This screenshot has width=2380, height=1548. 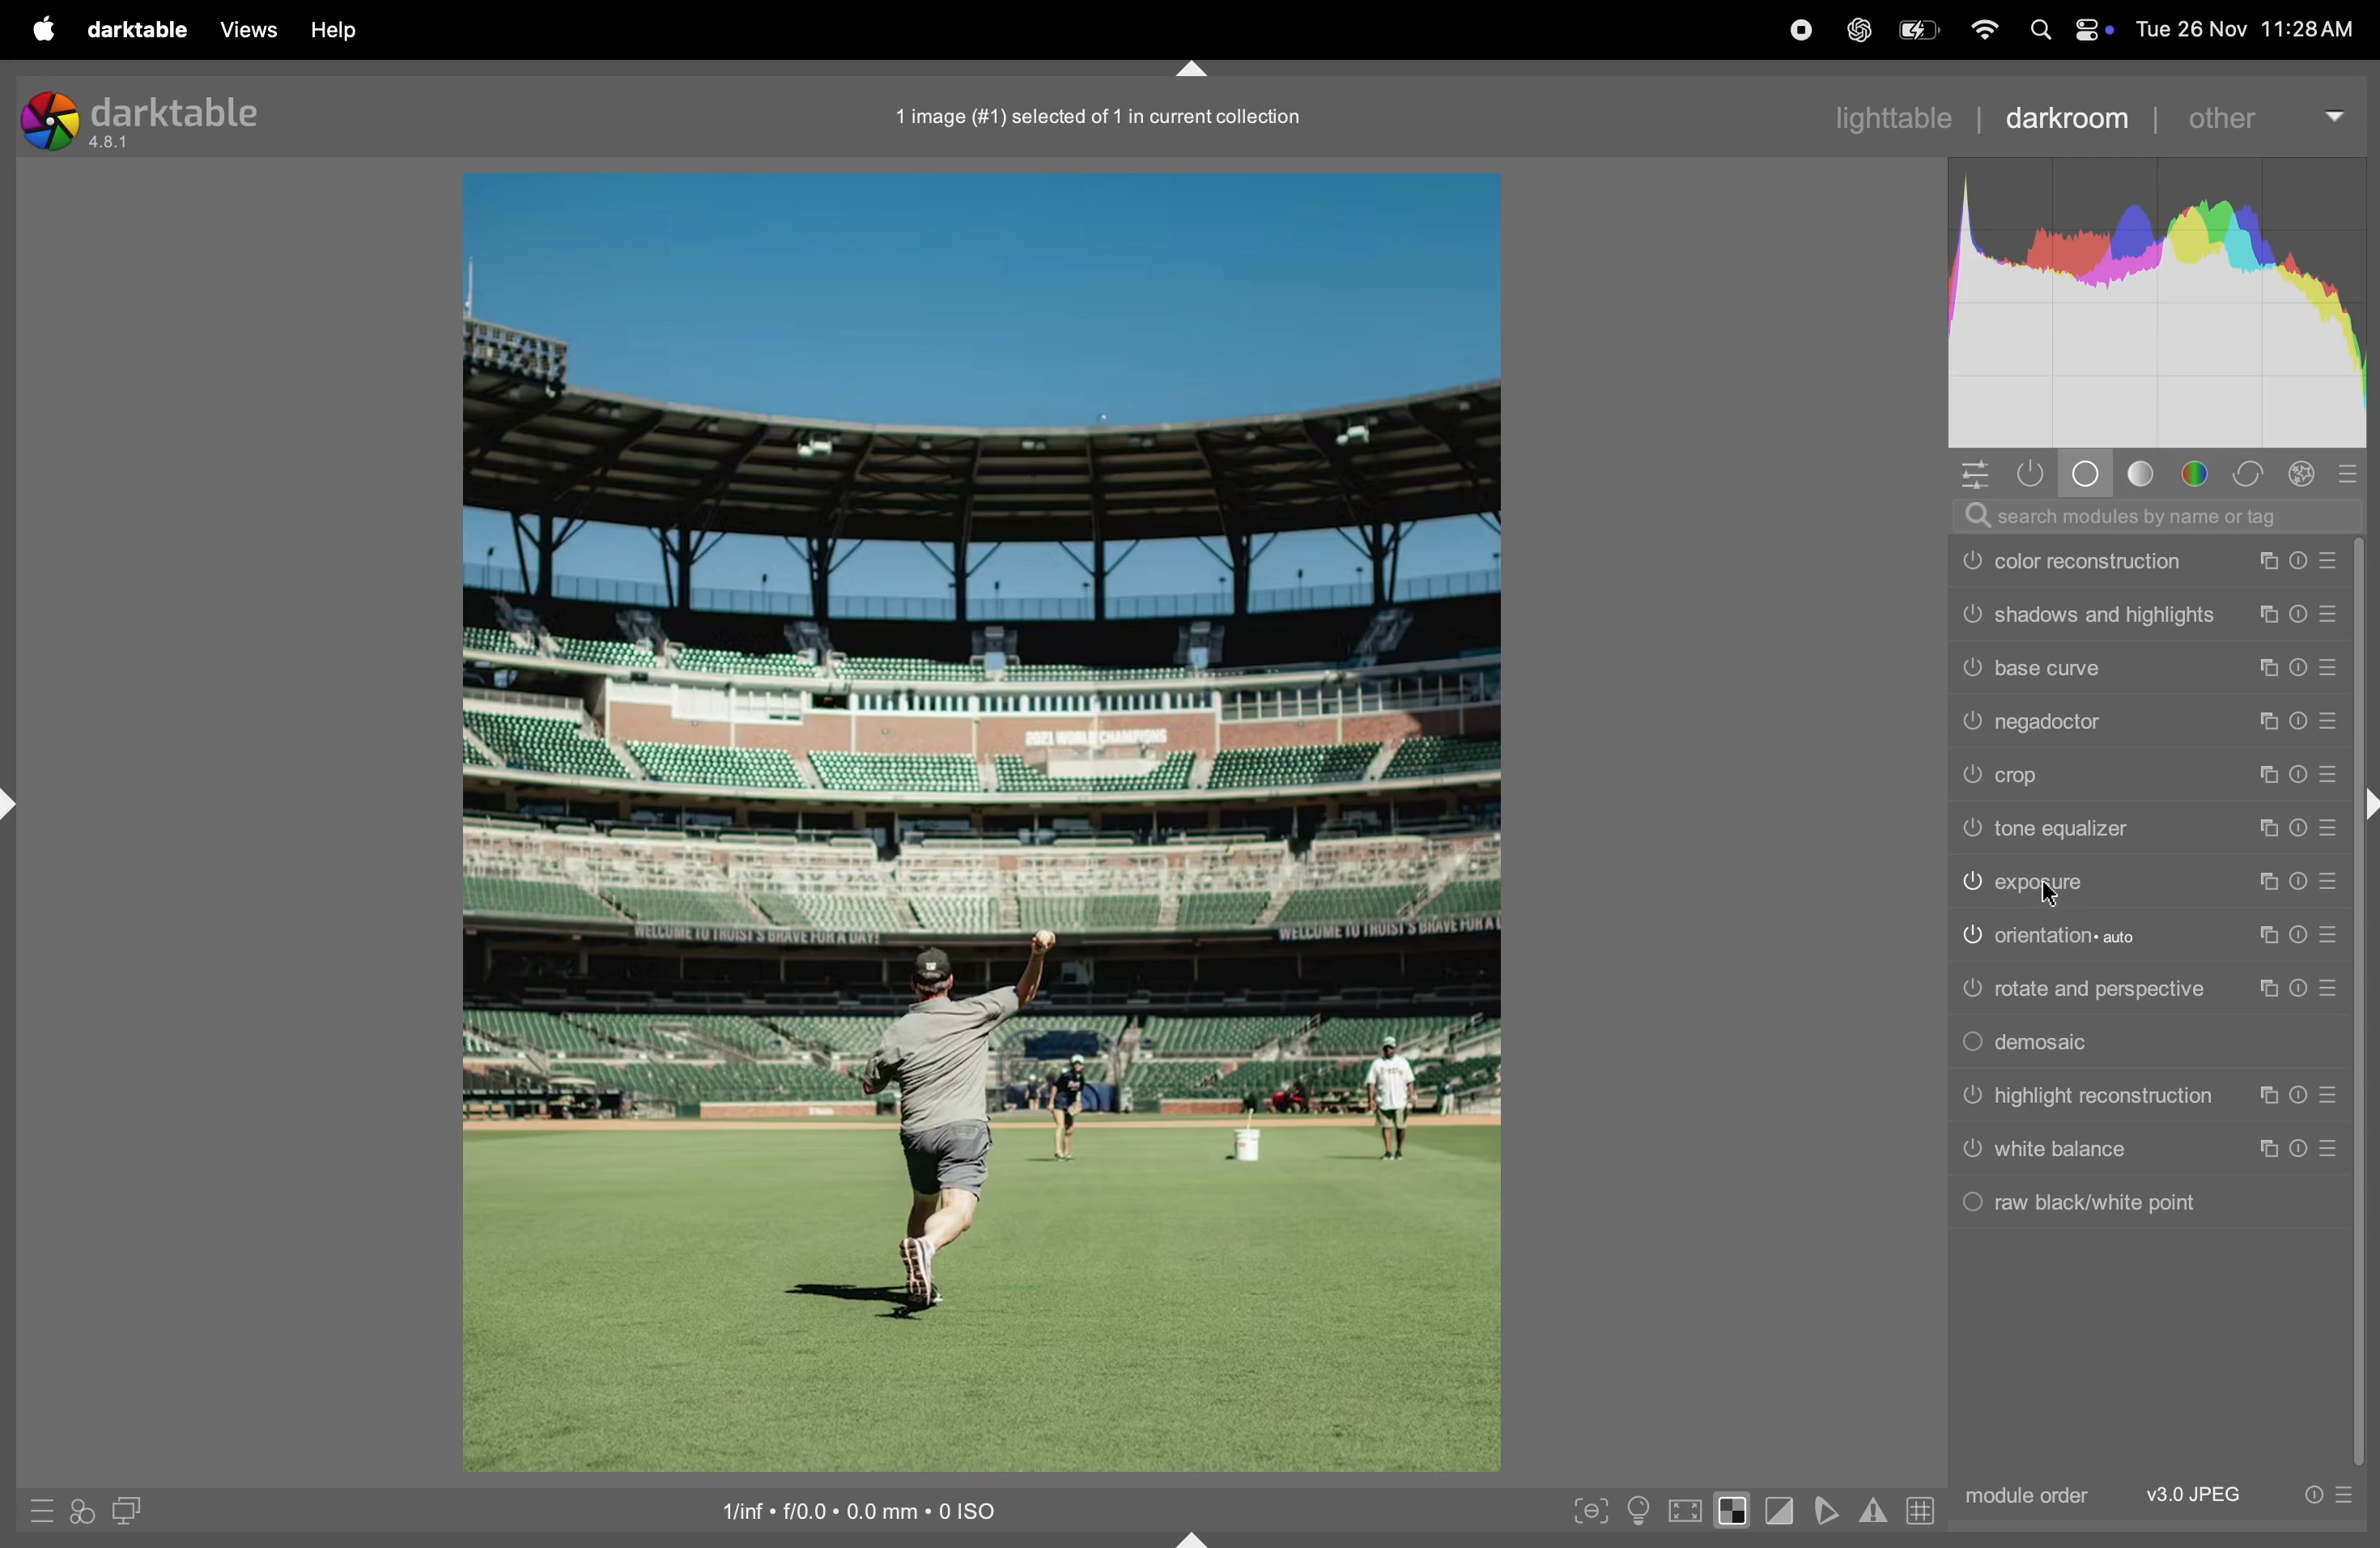 What do you see at coordinates (2302, 667) in the screenshot?
I see `reset presets` at bounding box center [2302, 667].